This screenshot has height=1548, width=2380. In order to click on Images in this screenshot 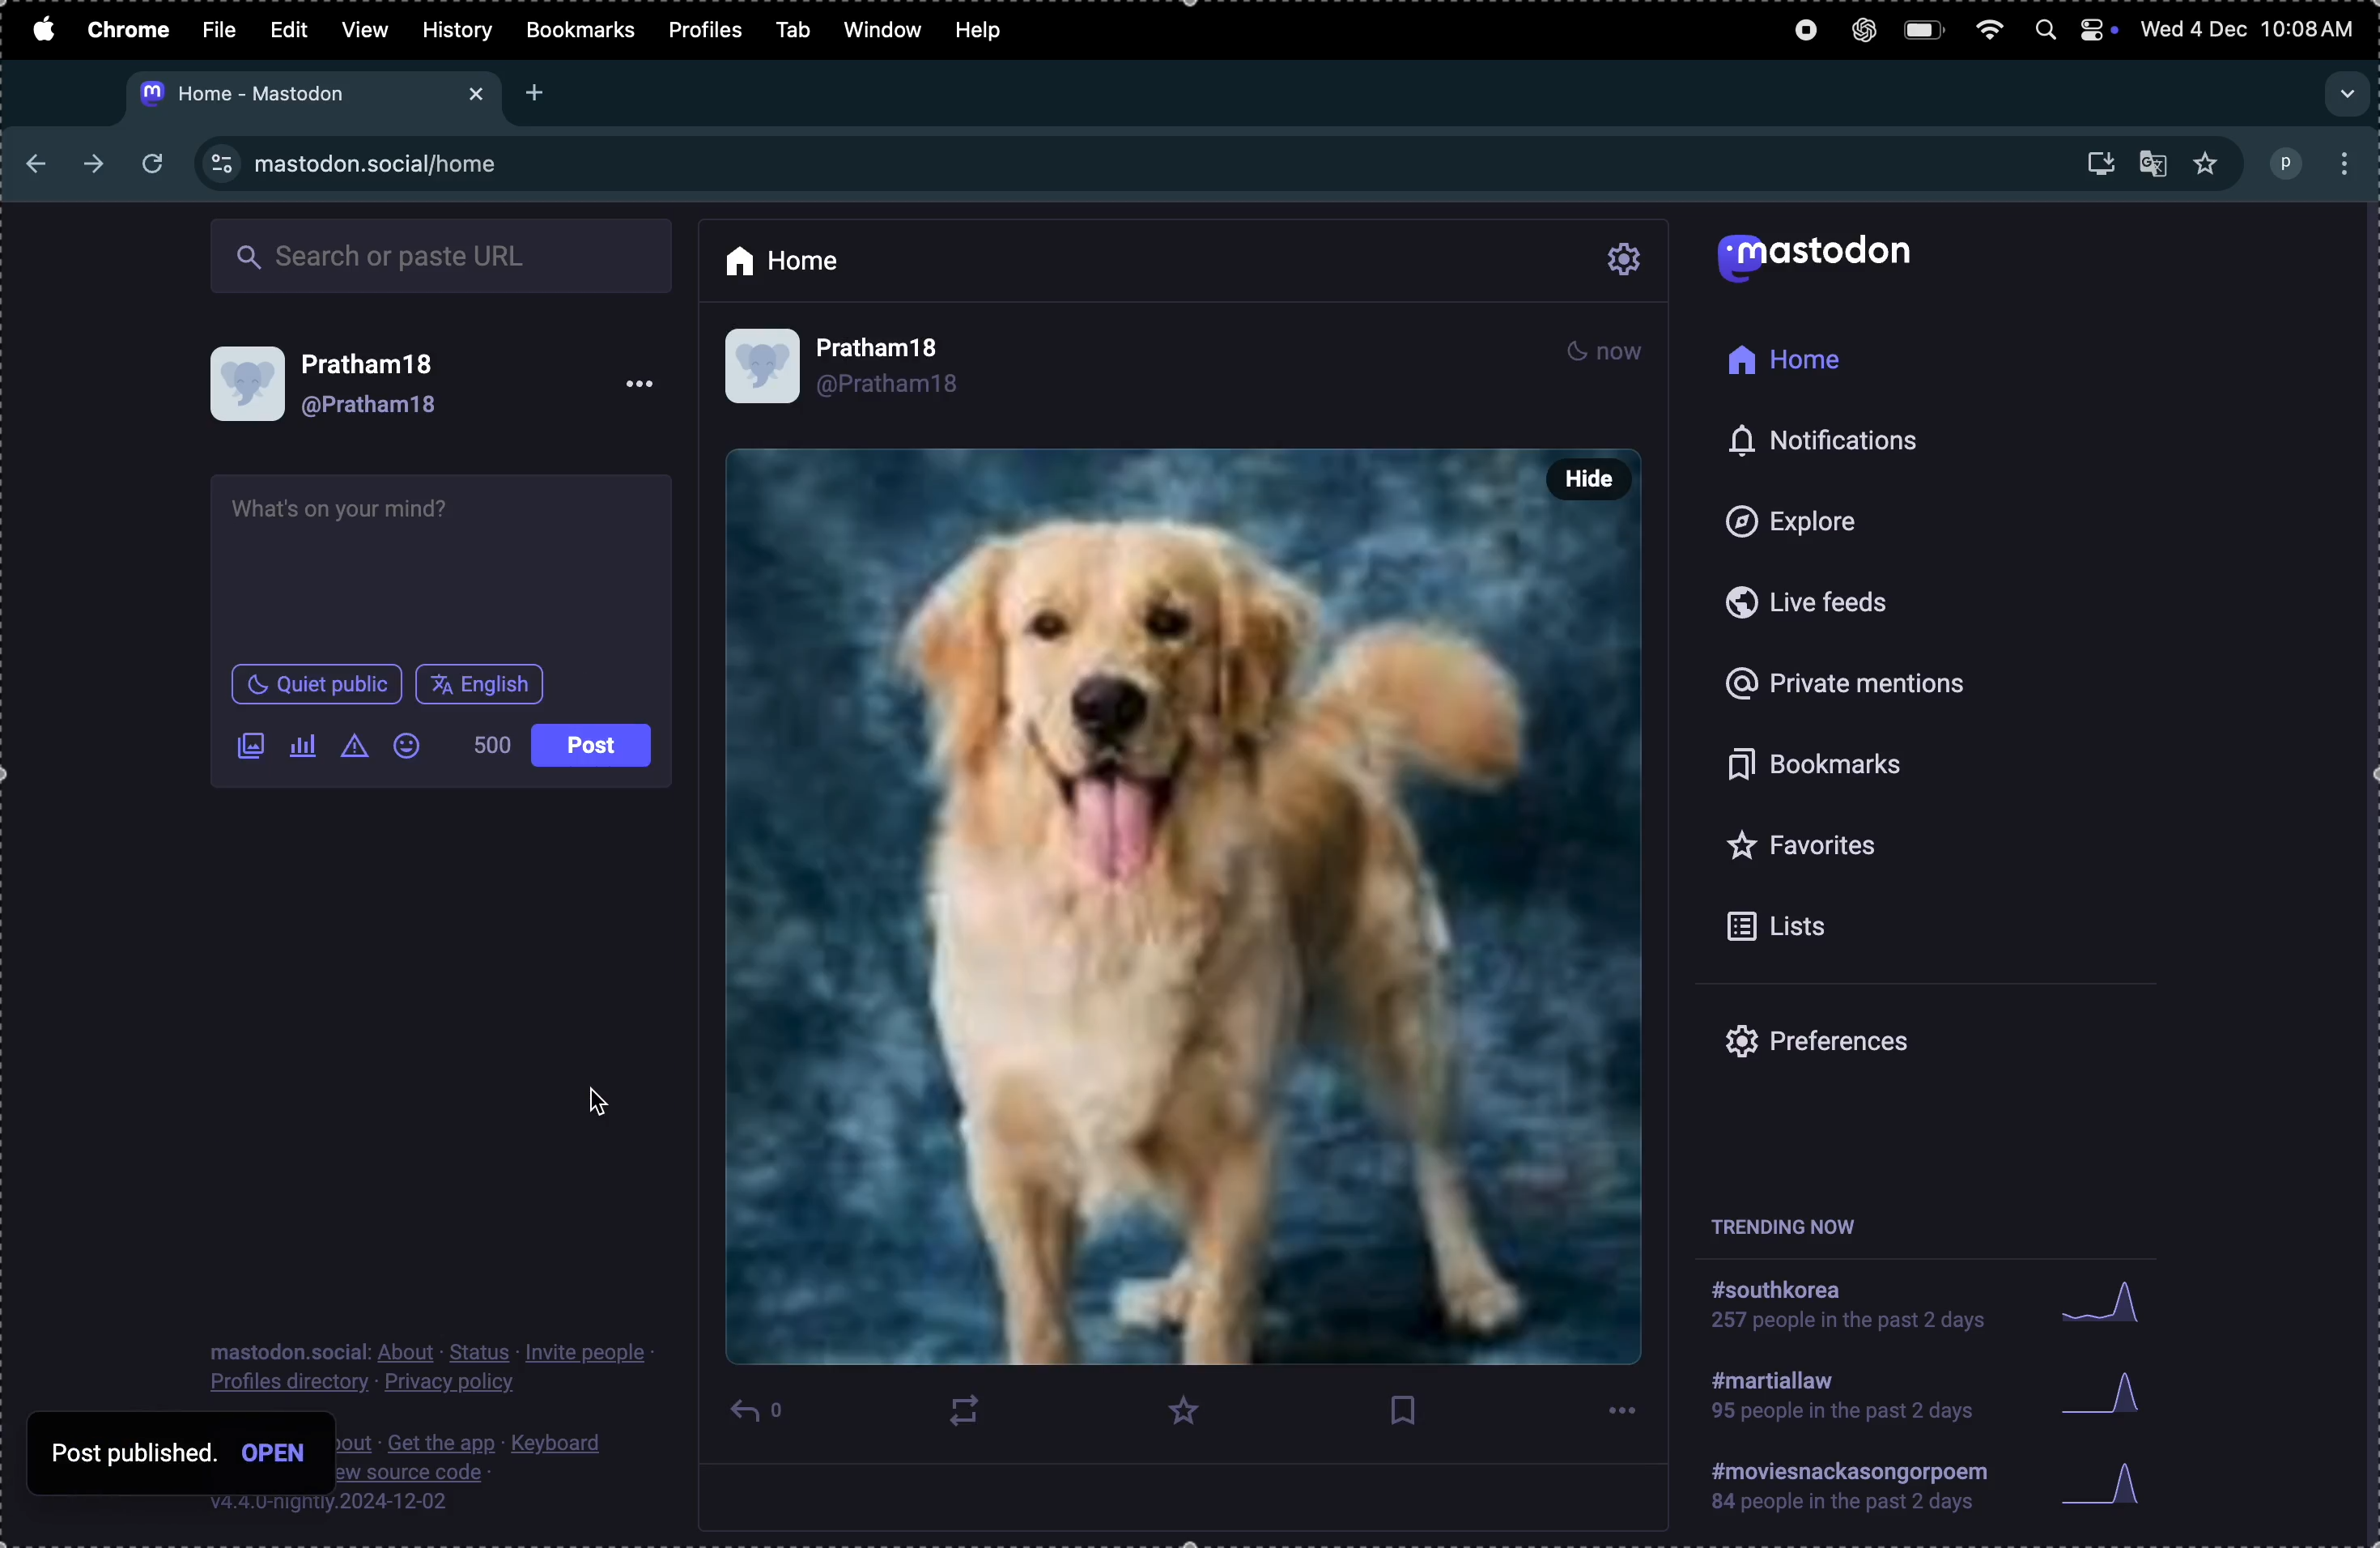, I will do `click(250, 749)`.